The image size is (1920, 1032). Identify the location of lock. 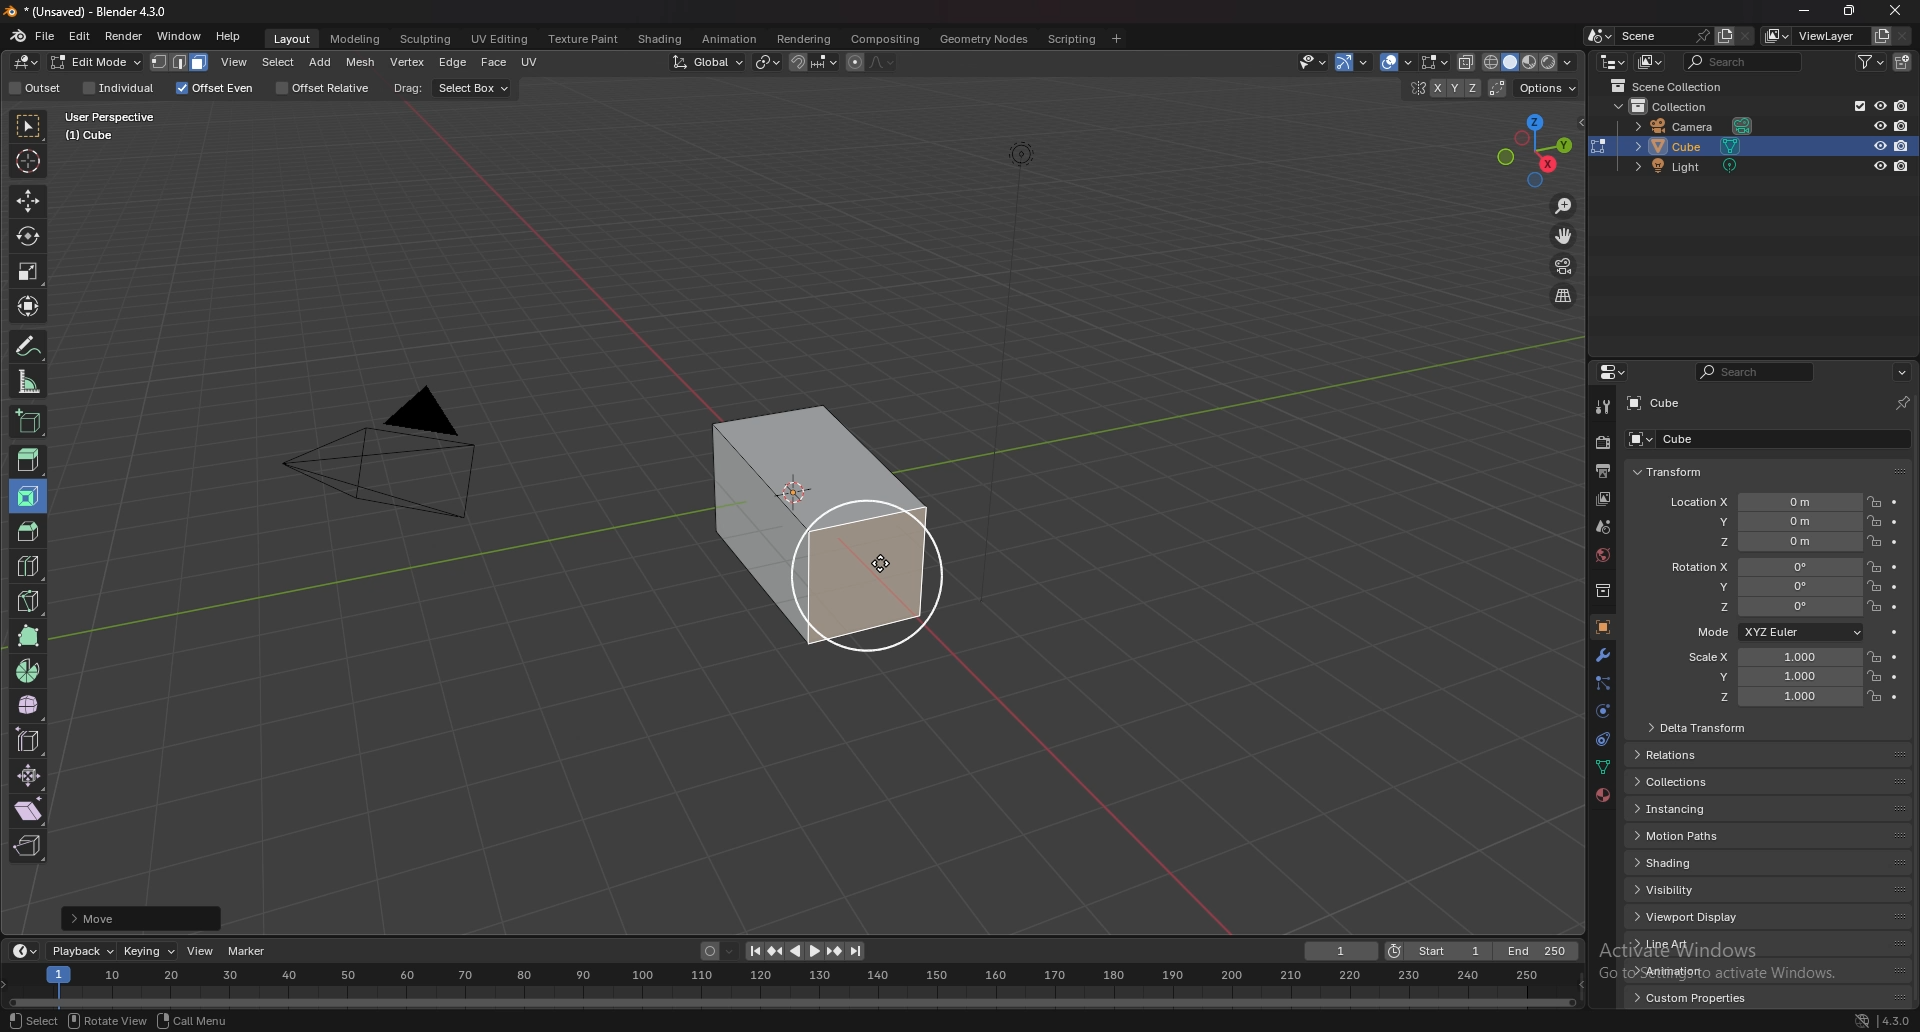
(1874, 542).